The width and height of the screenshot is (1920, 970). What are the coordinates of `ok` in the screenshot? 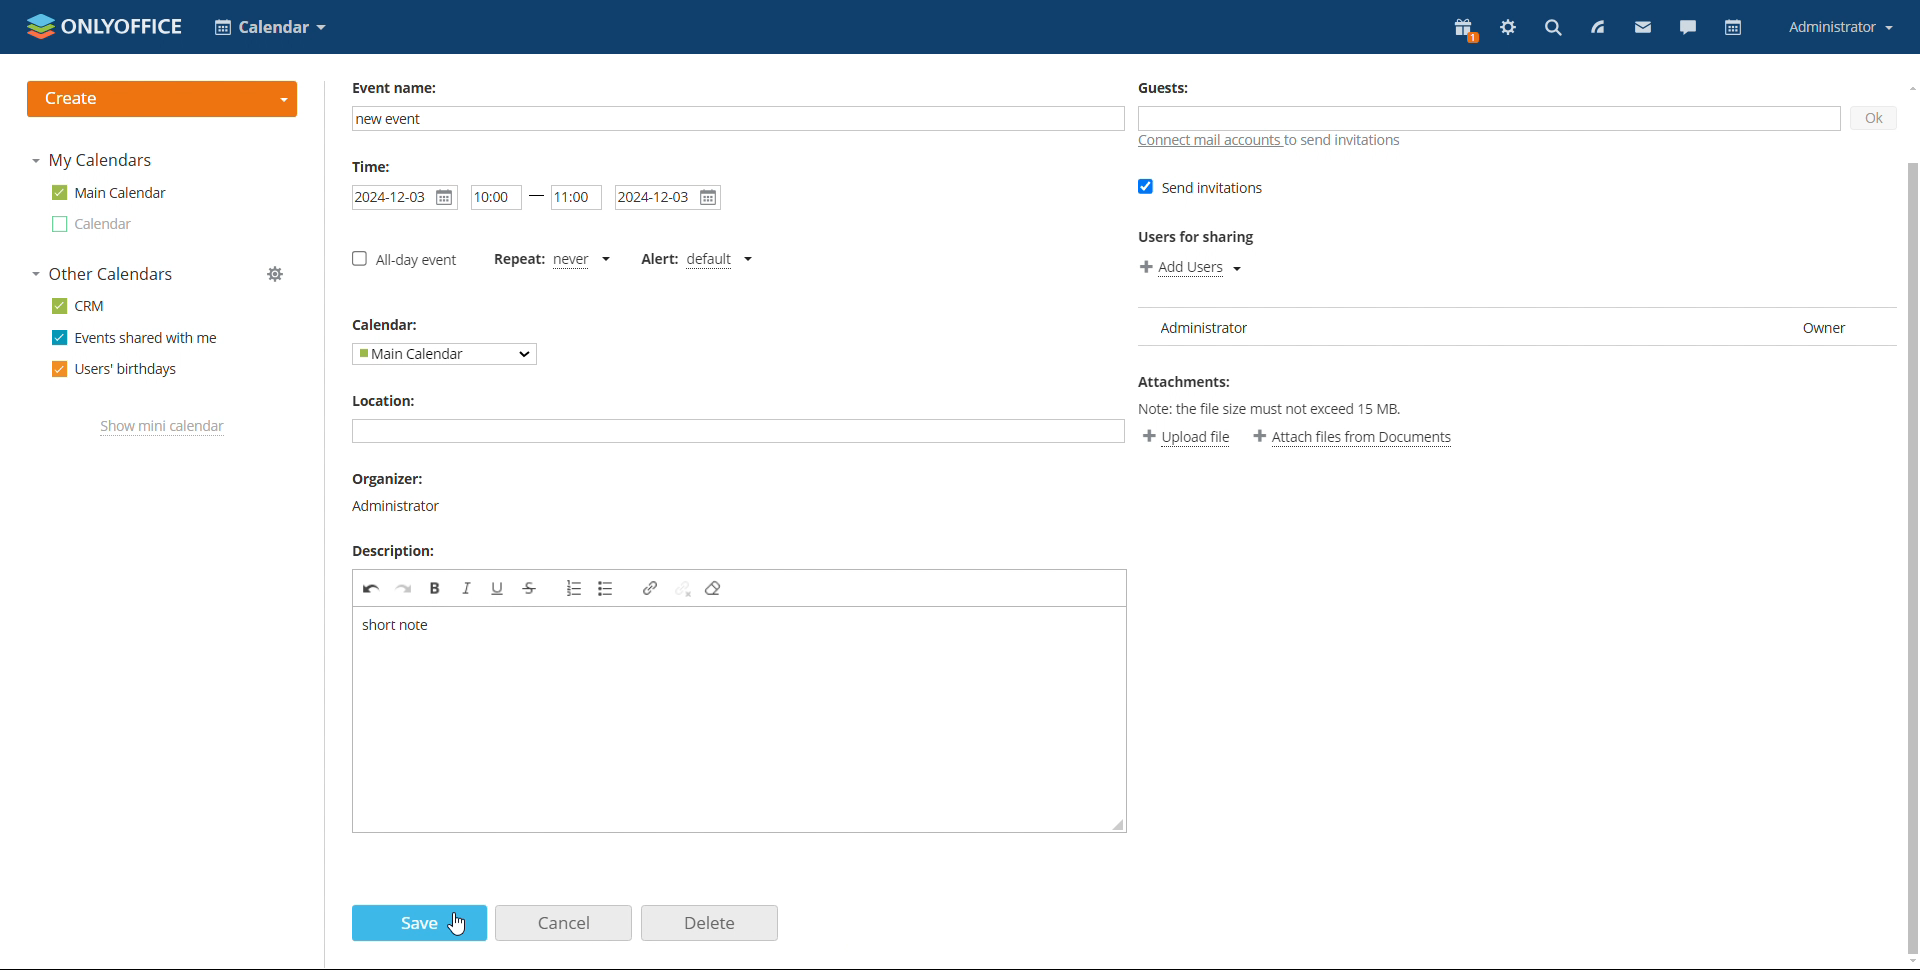 It's located at (1874, 118).